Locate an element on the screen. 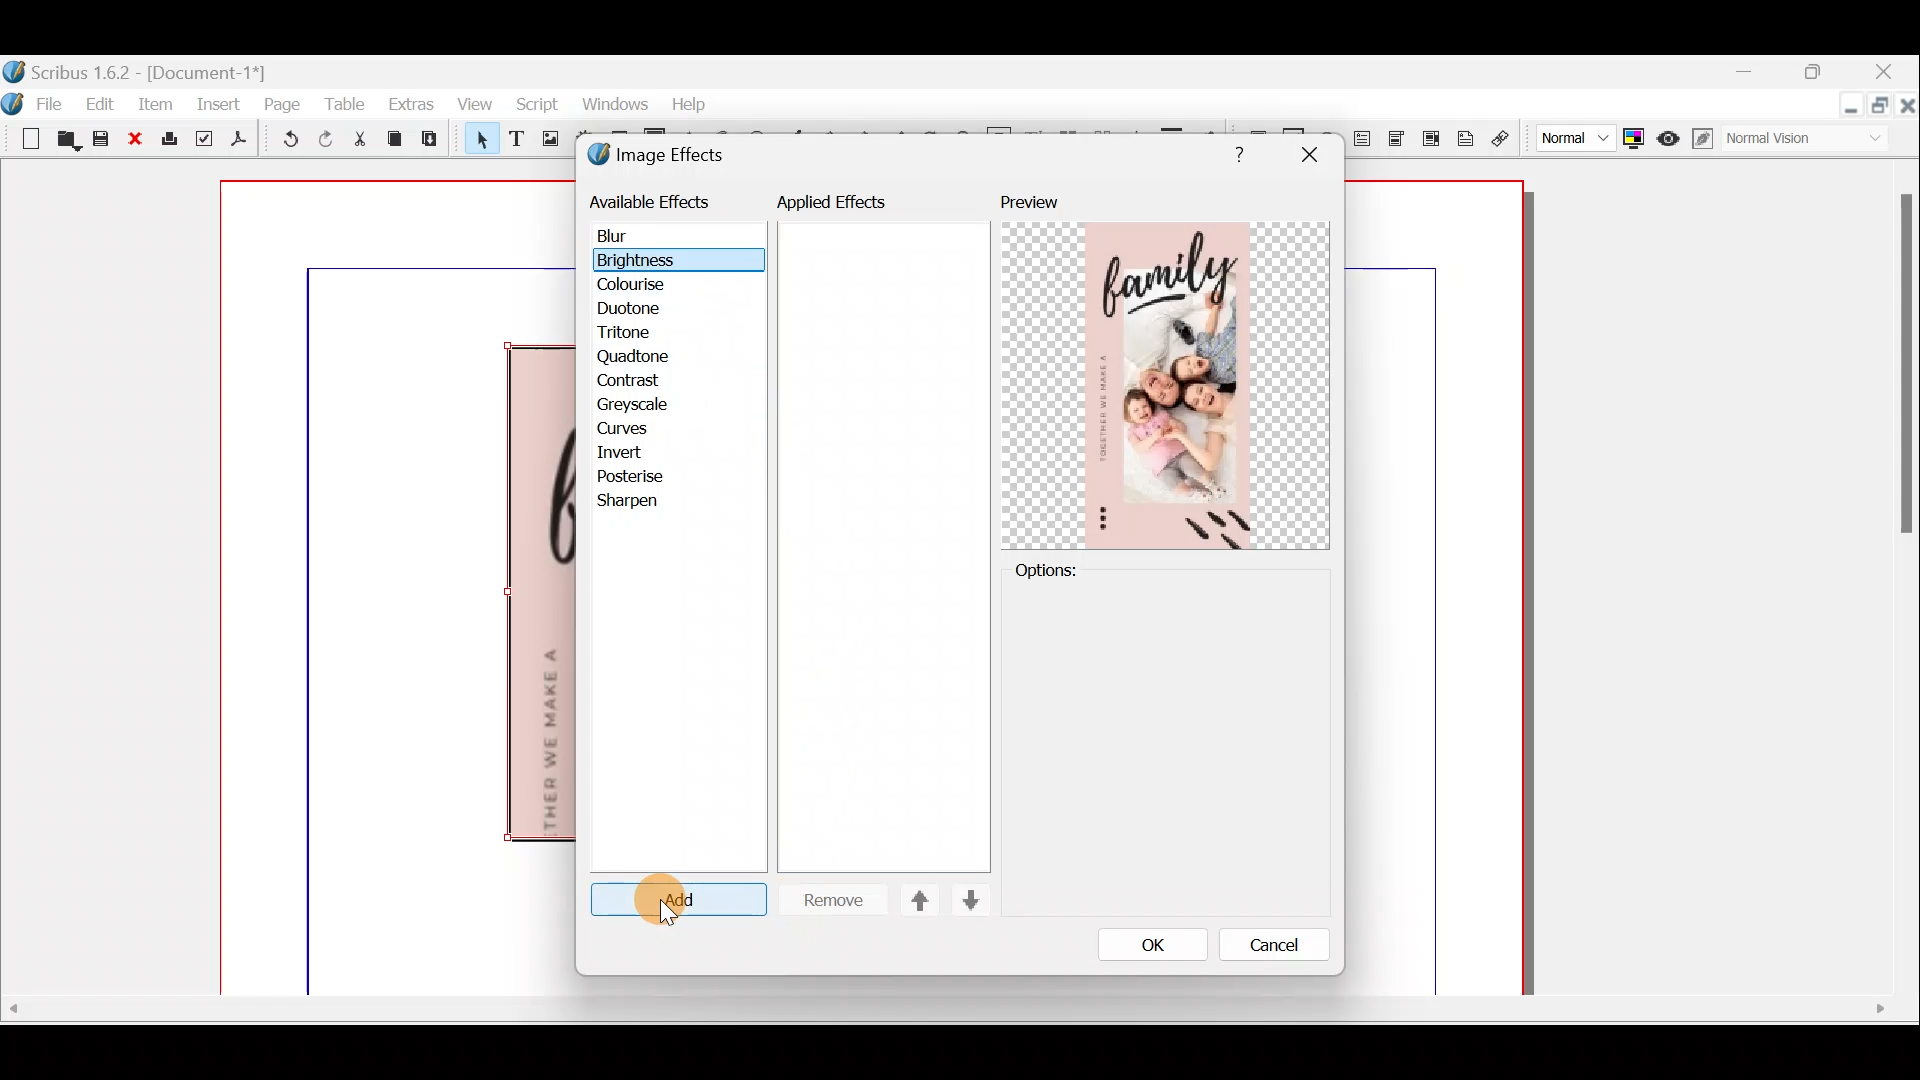 The height and width of the screenshot is (1080, 1920). Close is located at coordinates (1908, 109).